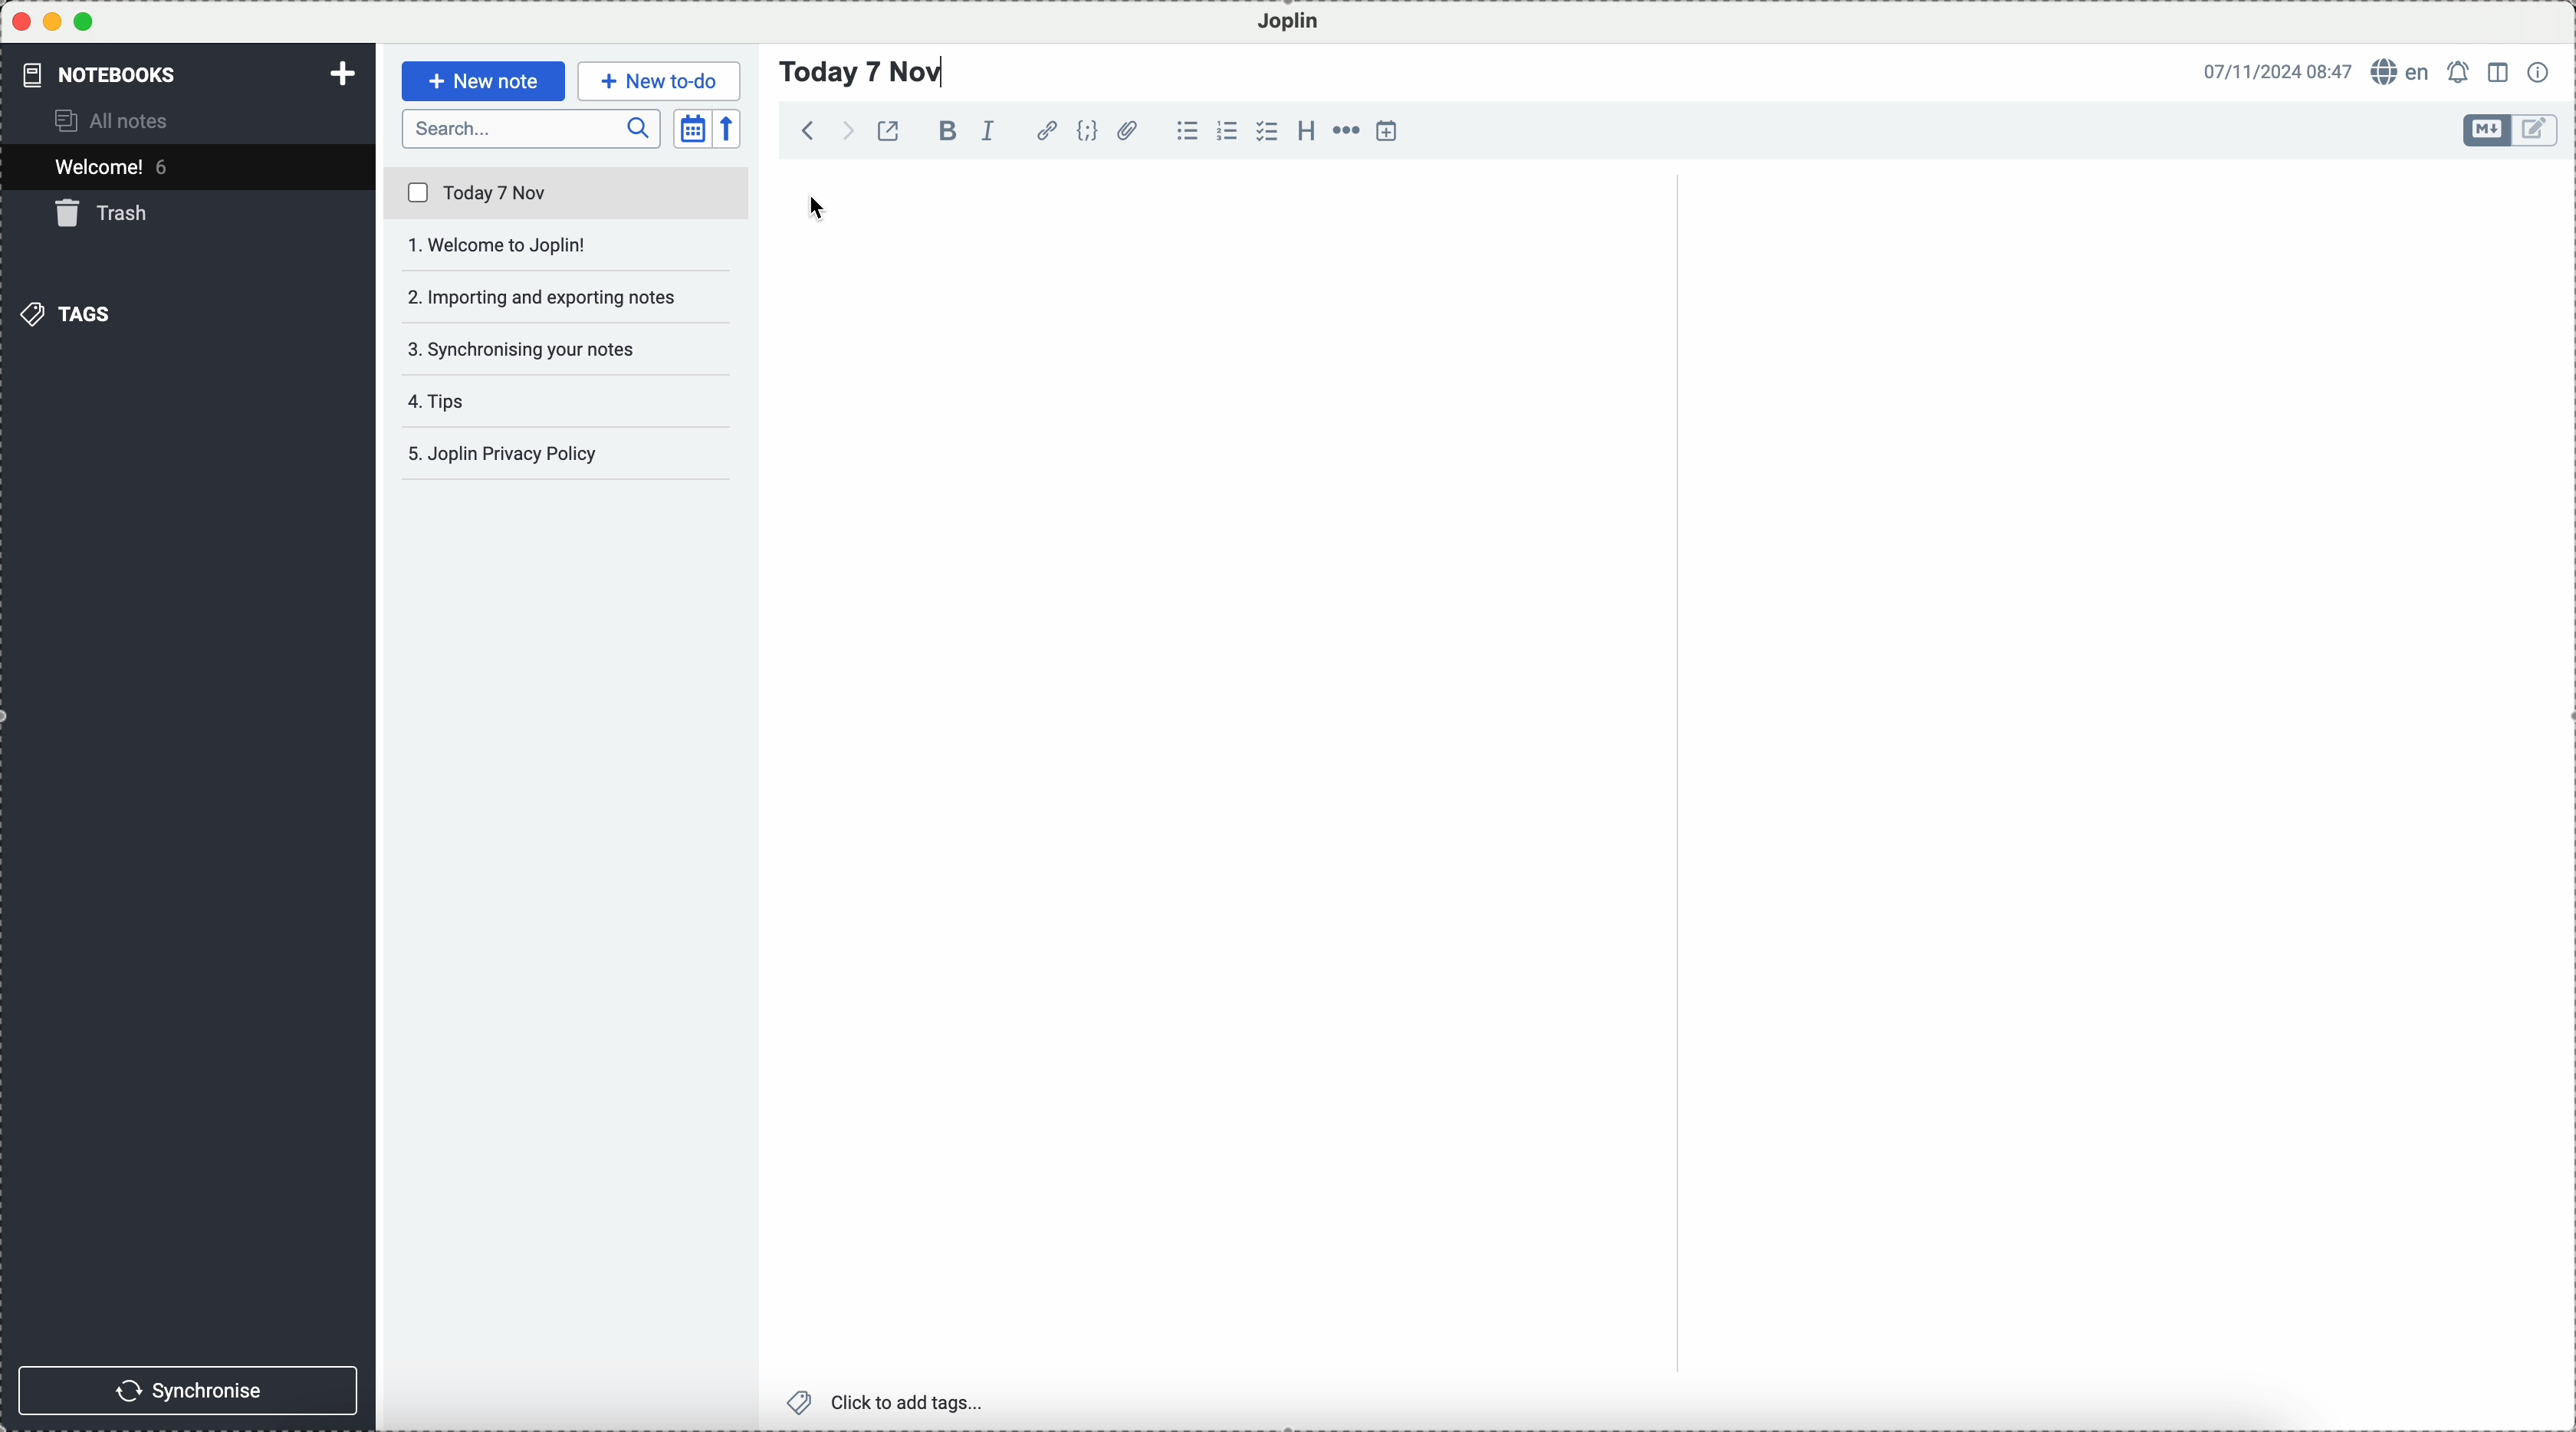 Image resolution: width=2576 pixels, height=1432 pixels. I want to click on welcome! 6, so click(118, 165).